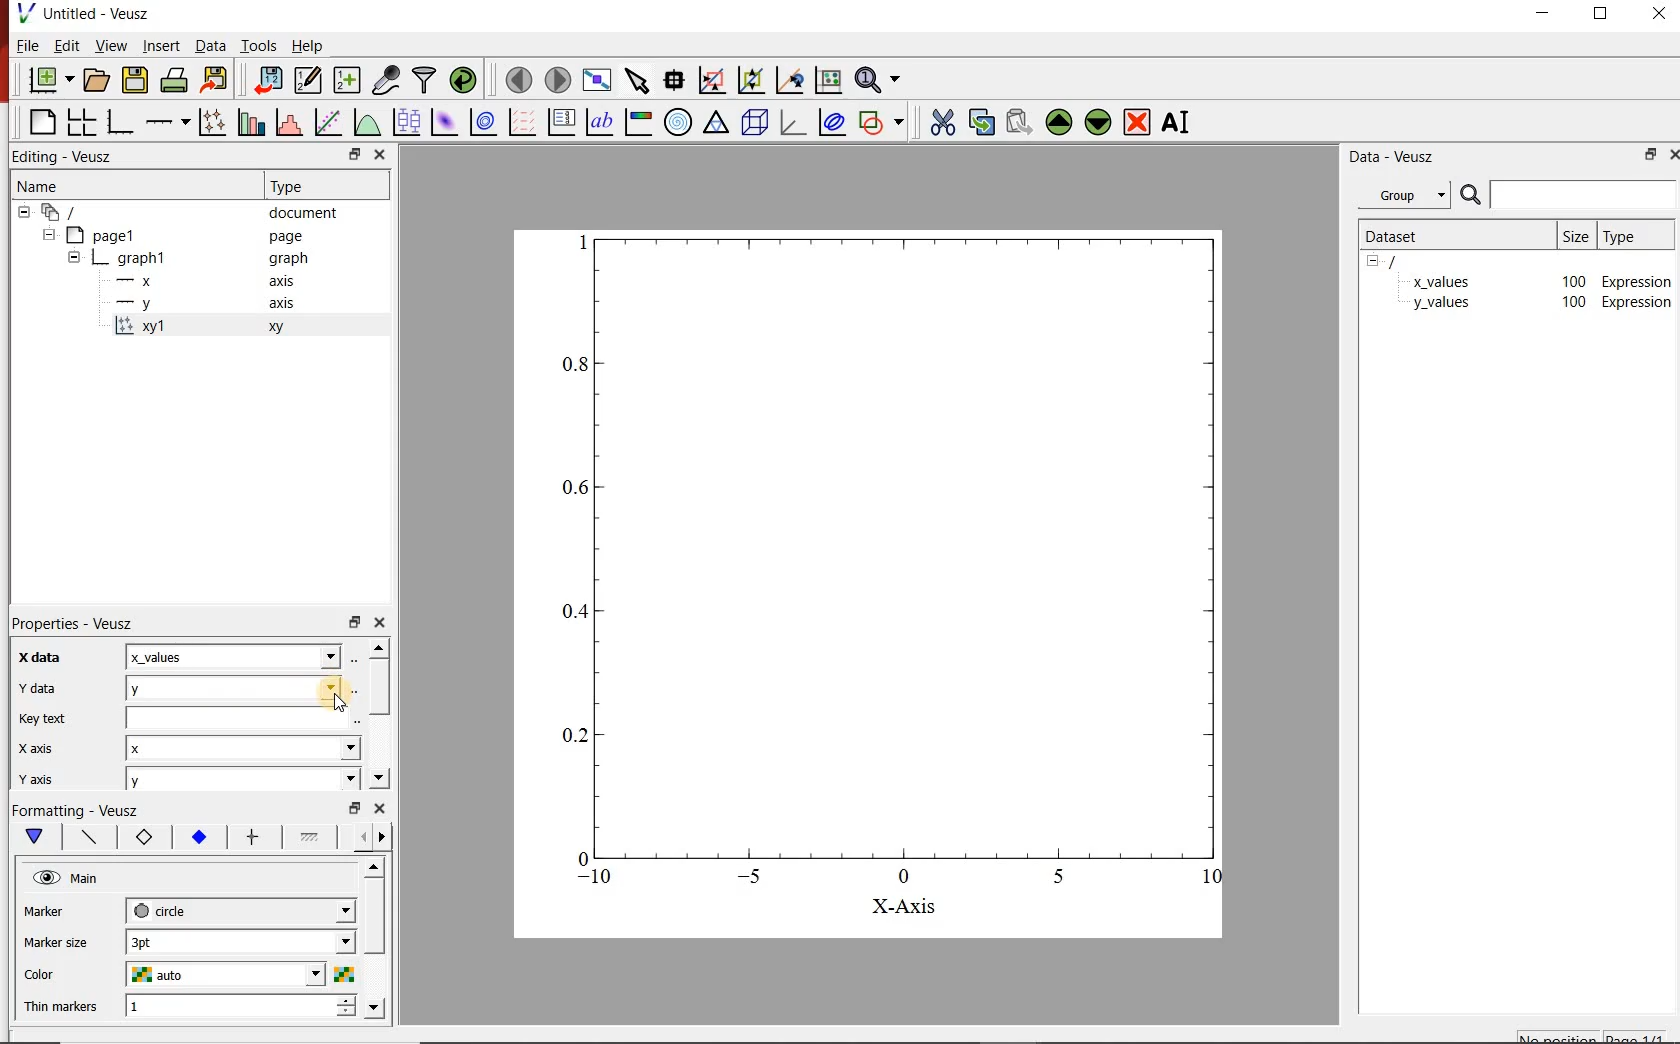 The image size is (1680, 1044). What do you see at coordinates (748, 81) in the screenshot?
I see `click to zoom out on graph axes` at bounding box center [748, 81].